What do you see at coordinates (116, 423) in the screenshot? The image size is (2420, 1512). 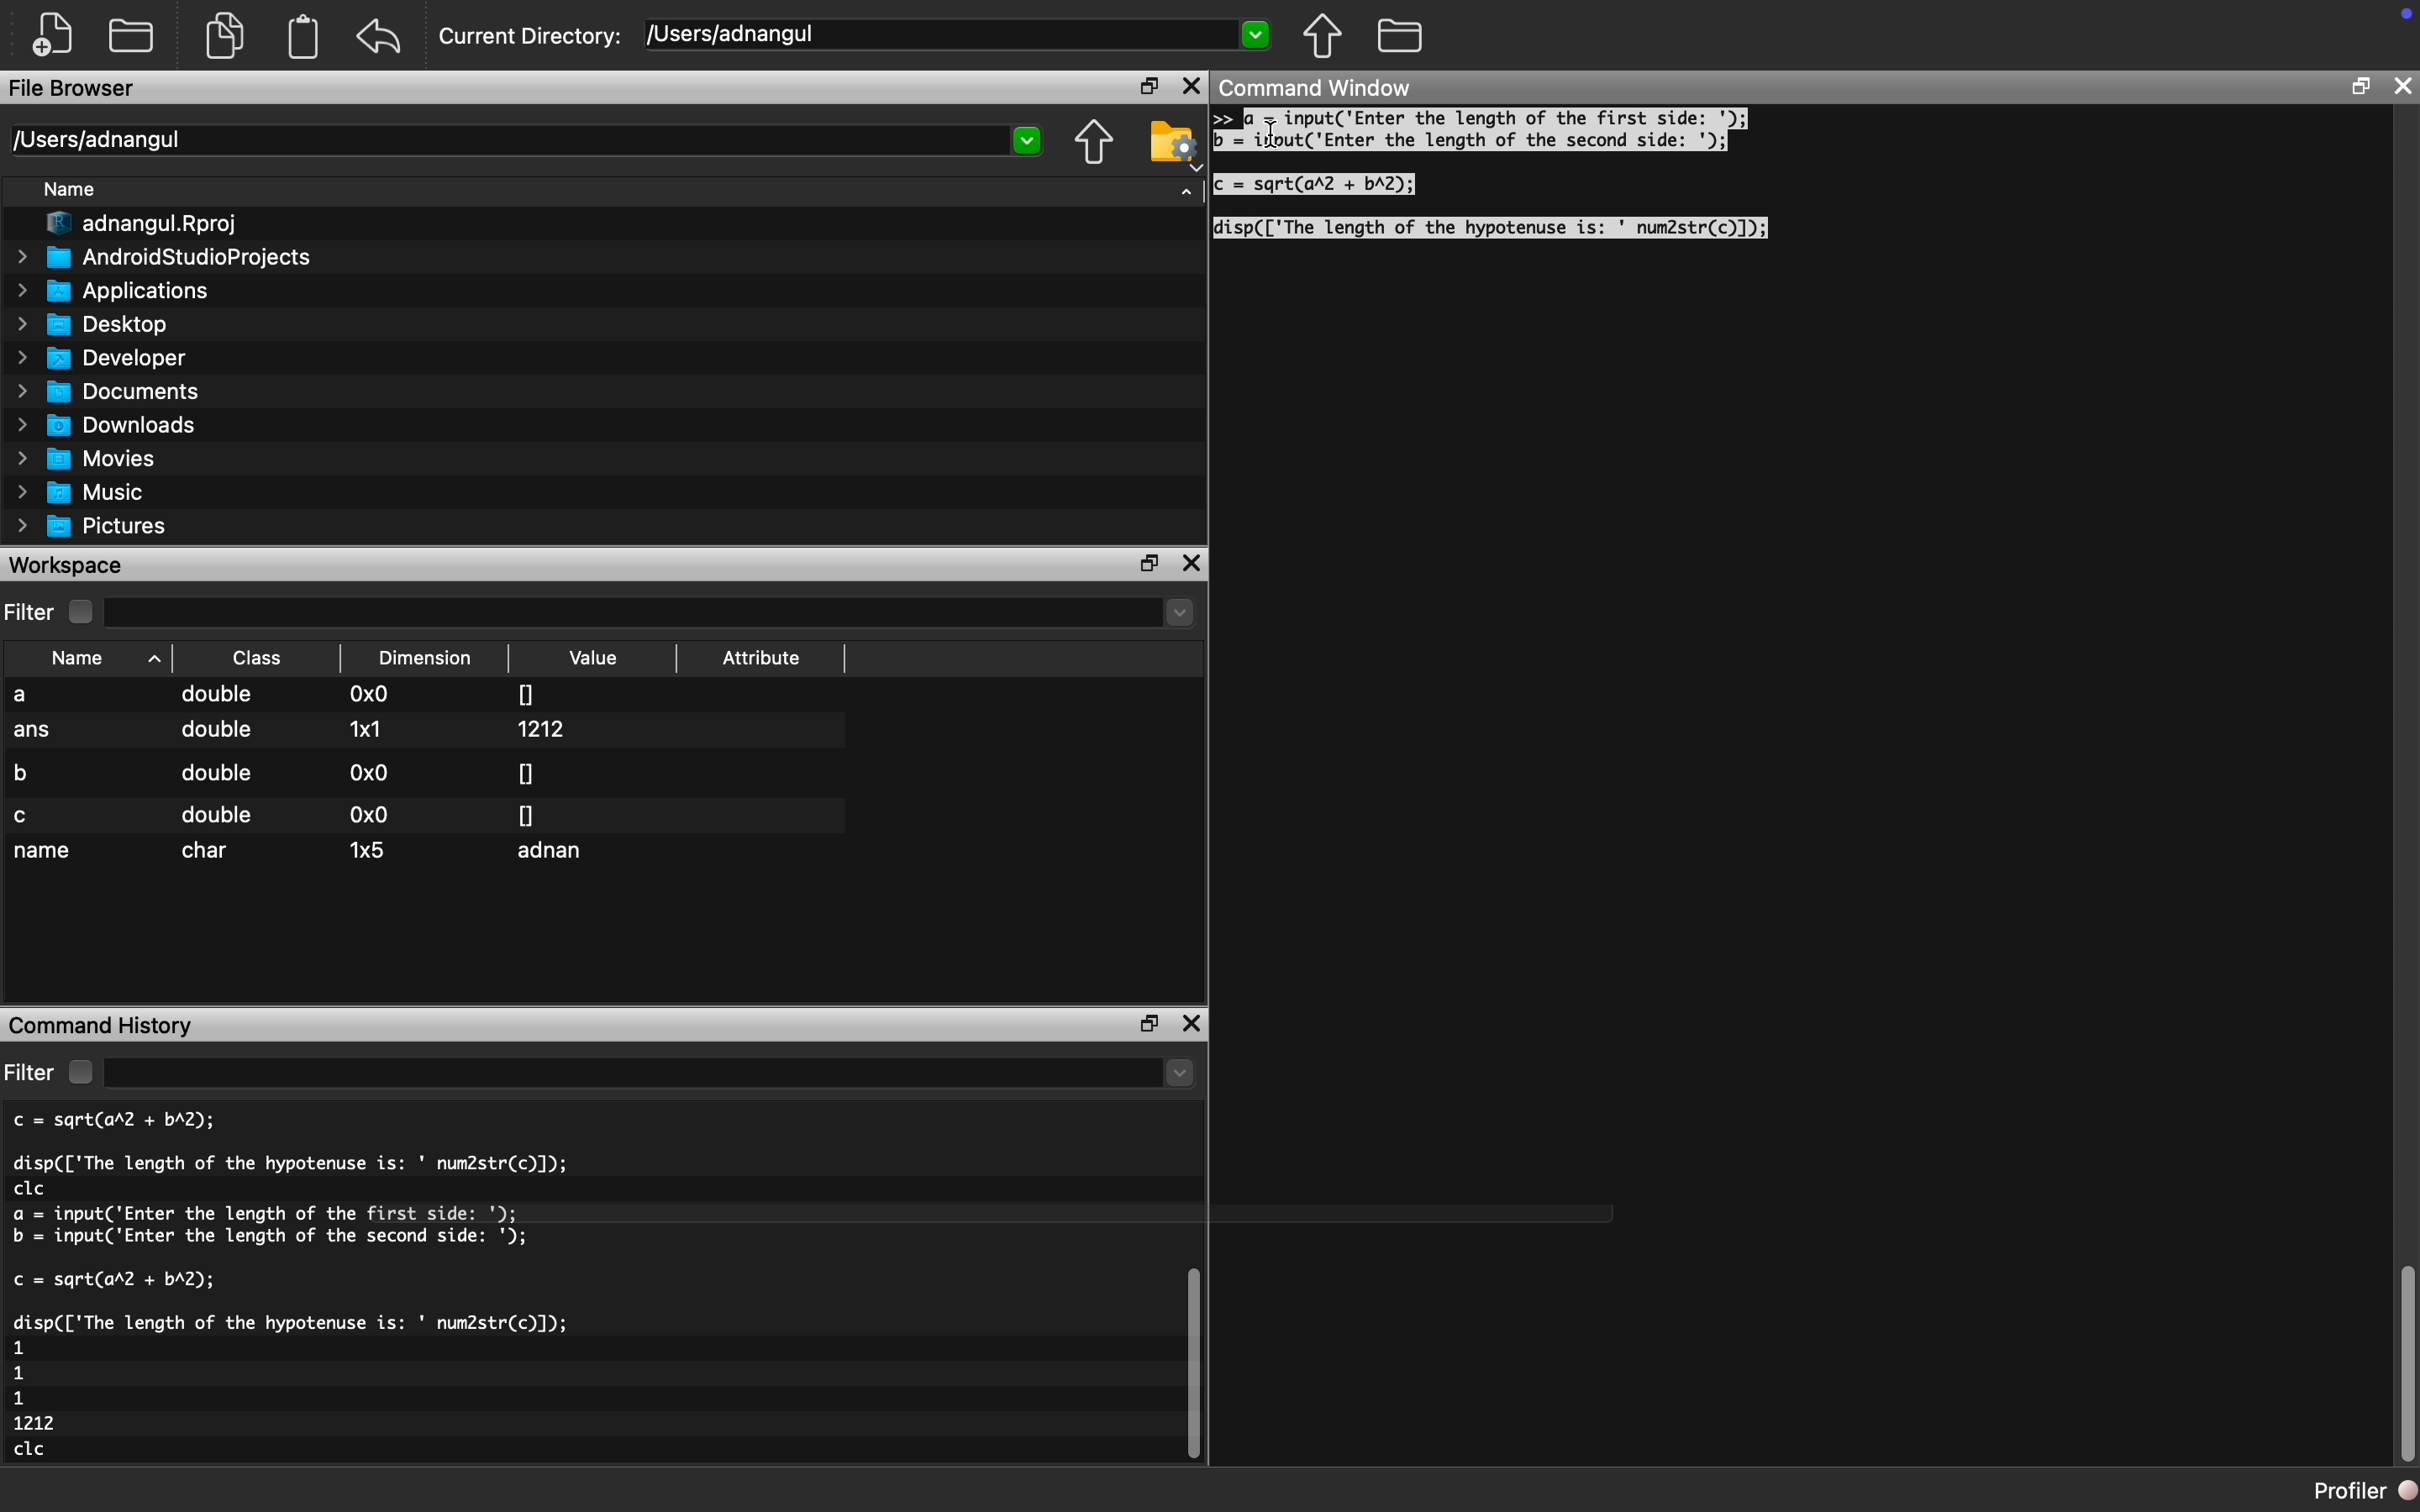 I see ` Downloads` at bounding box center [116, 423].